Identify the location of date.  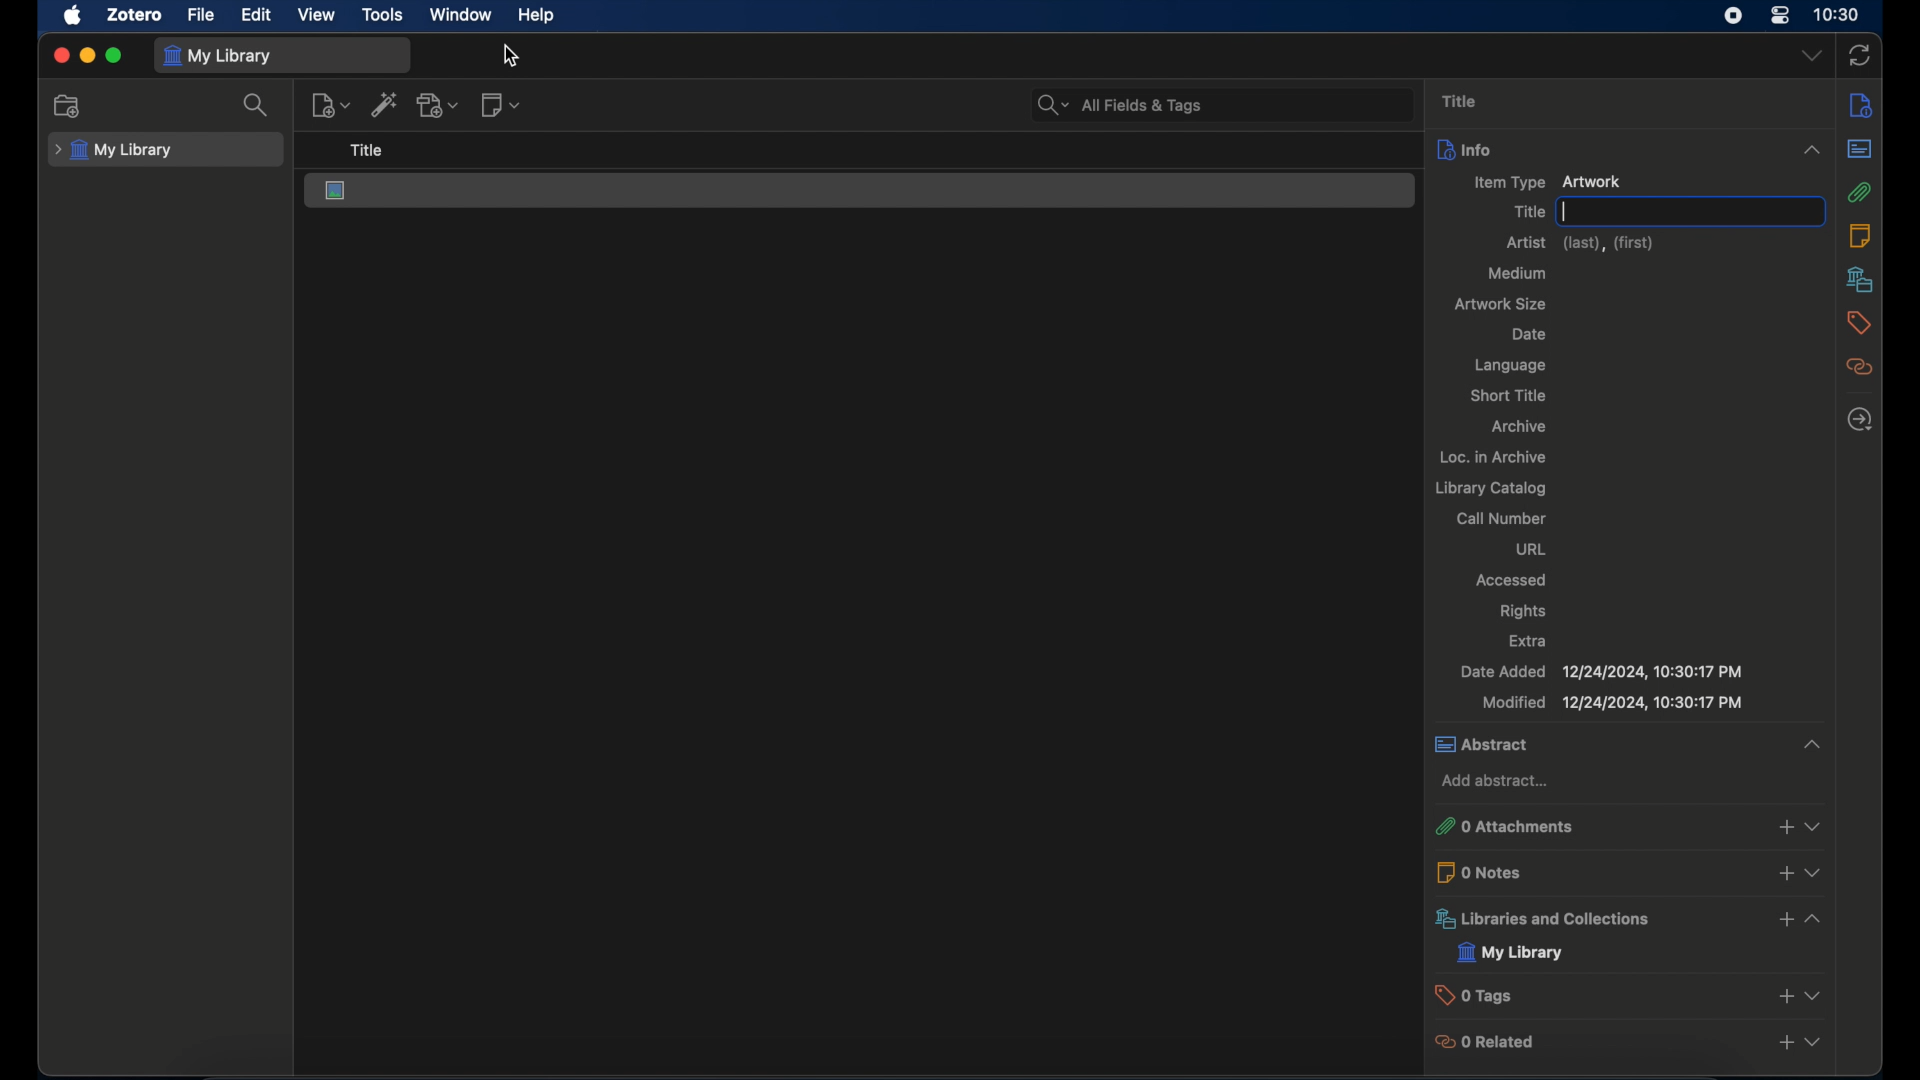
(1529, 335).